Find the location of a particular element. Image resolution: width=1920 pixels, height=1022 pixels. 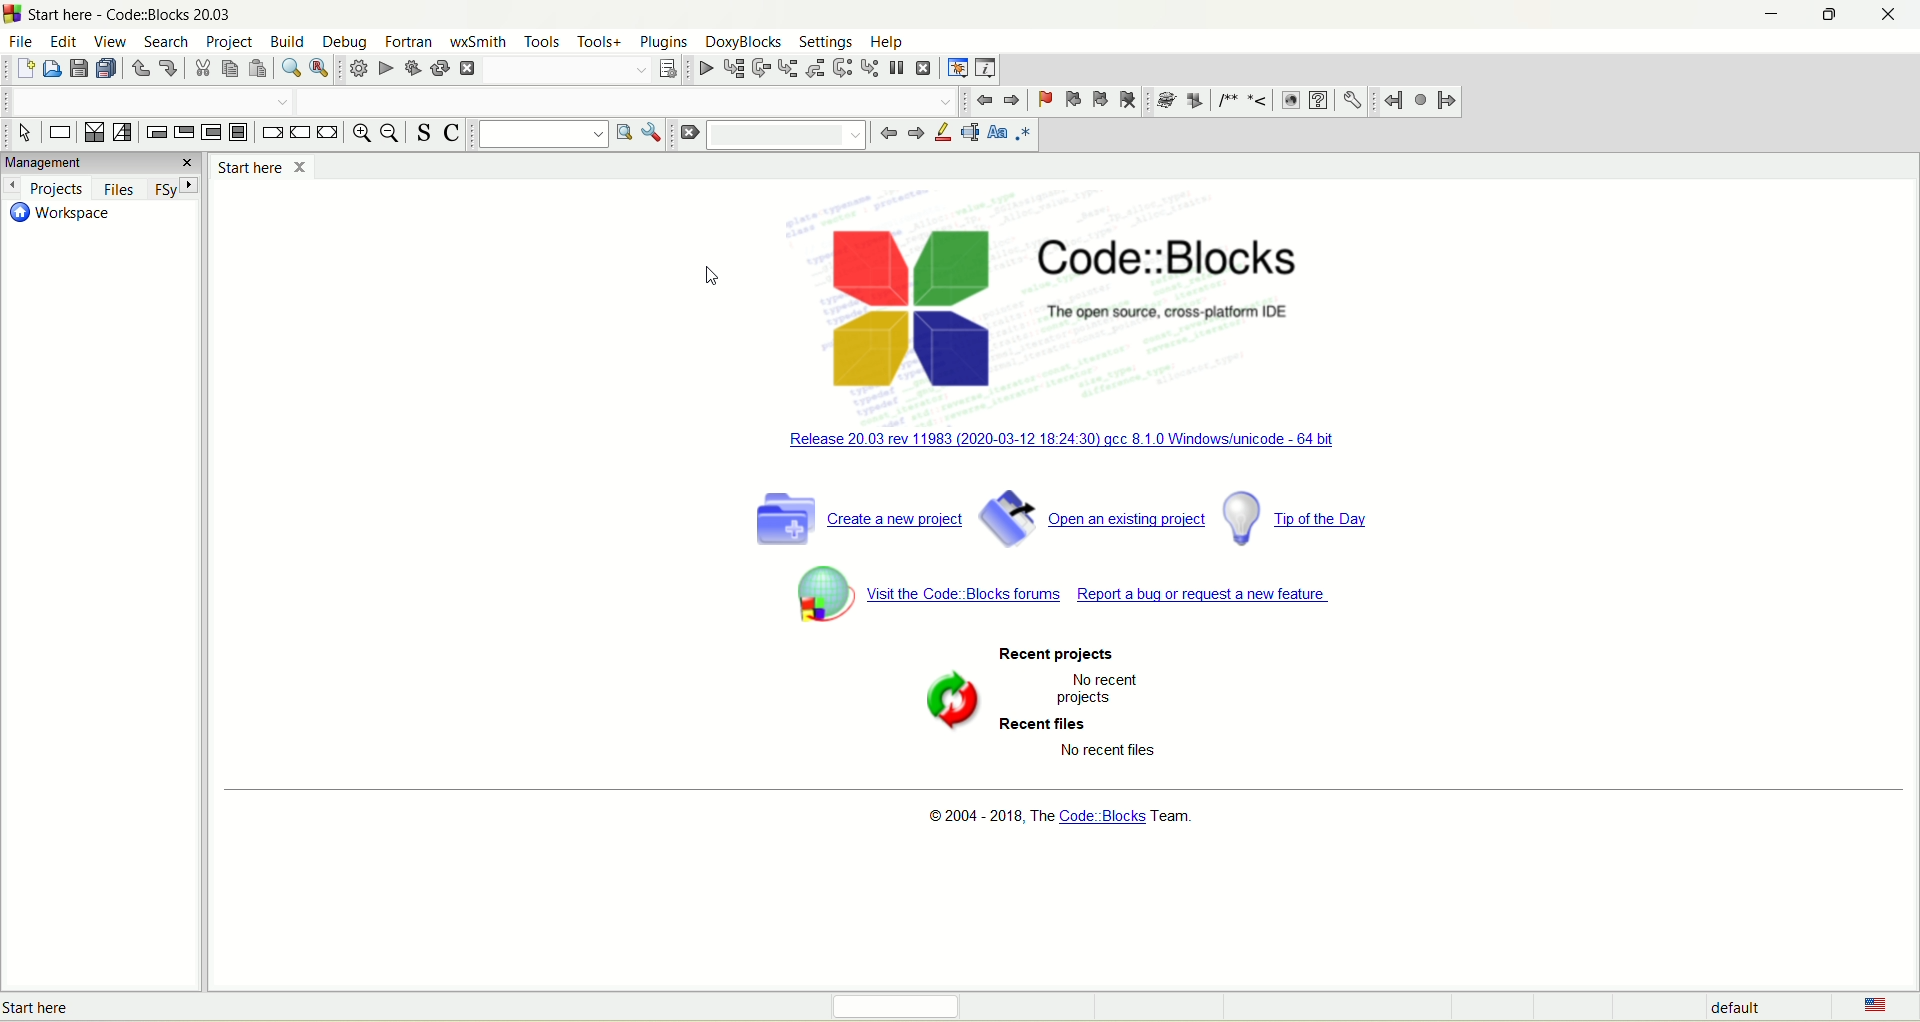

run search is located at coordinates (623, 134).